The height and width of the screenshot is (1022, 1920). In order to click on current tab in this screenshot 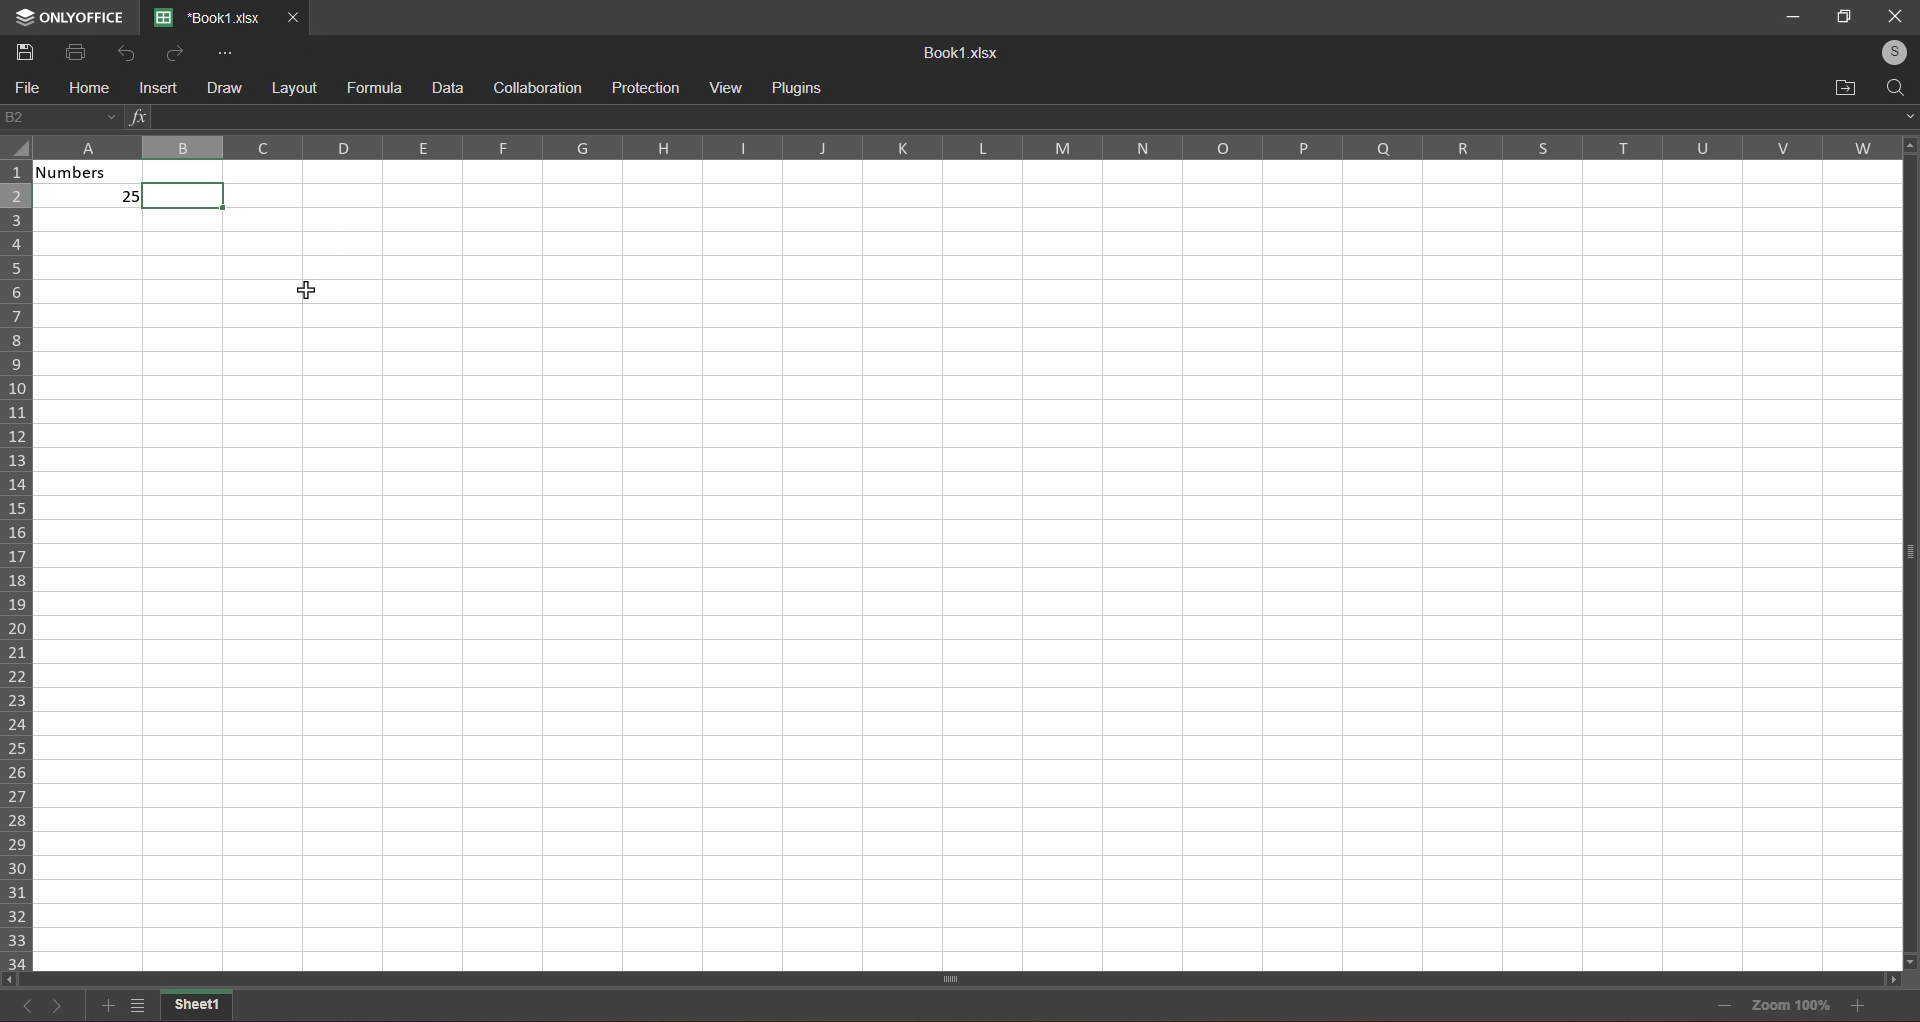, I will do `click(208, 18)`.